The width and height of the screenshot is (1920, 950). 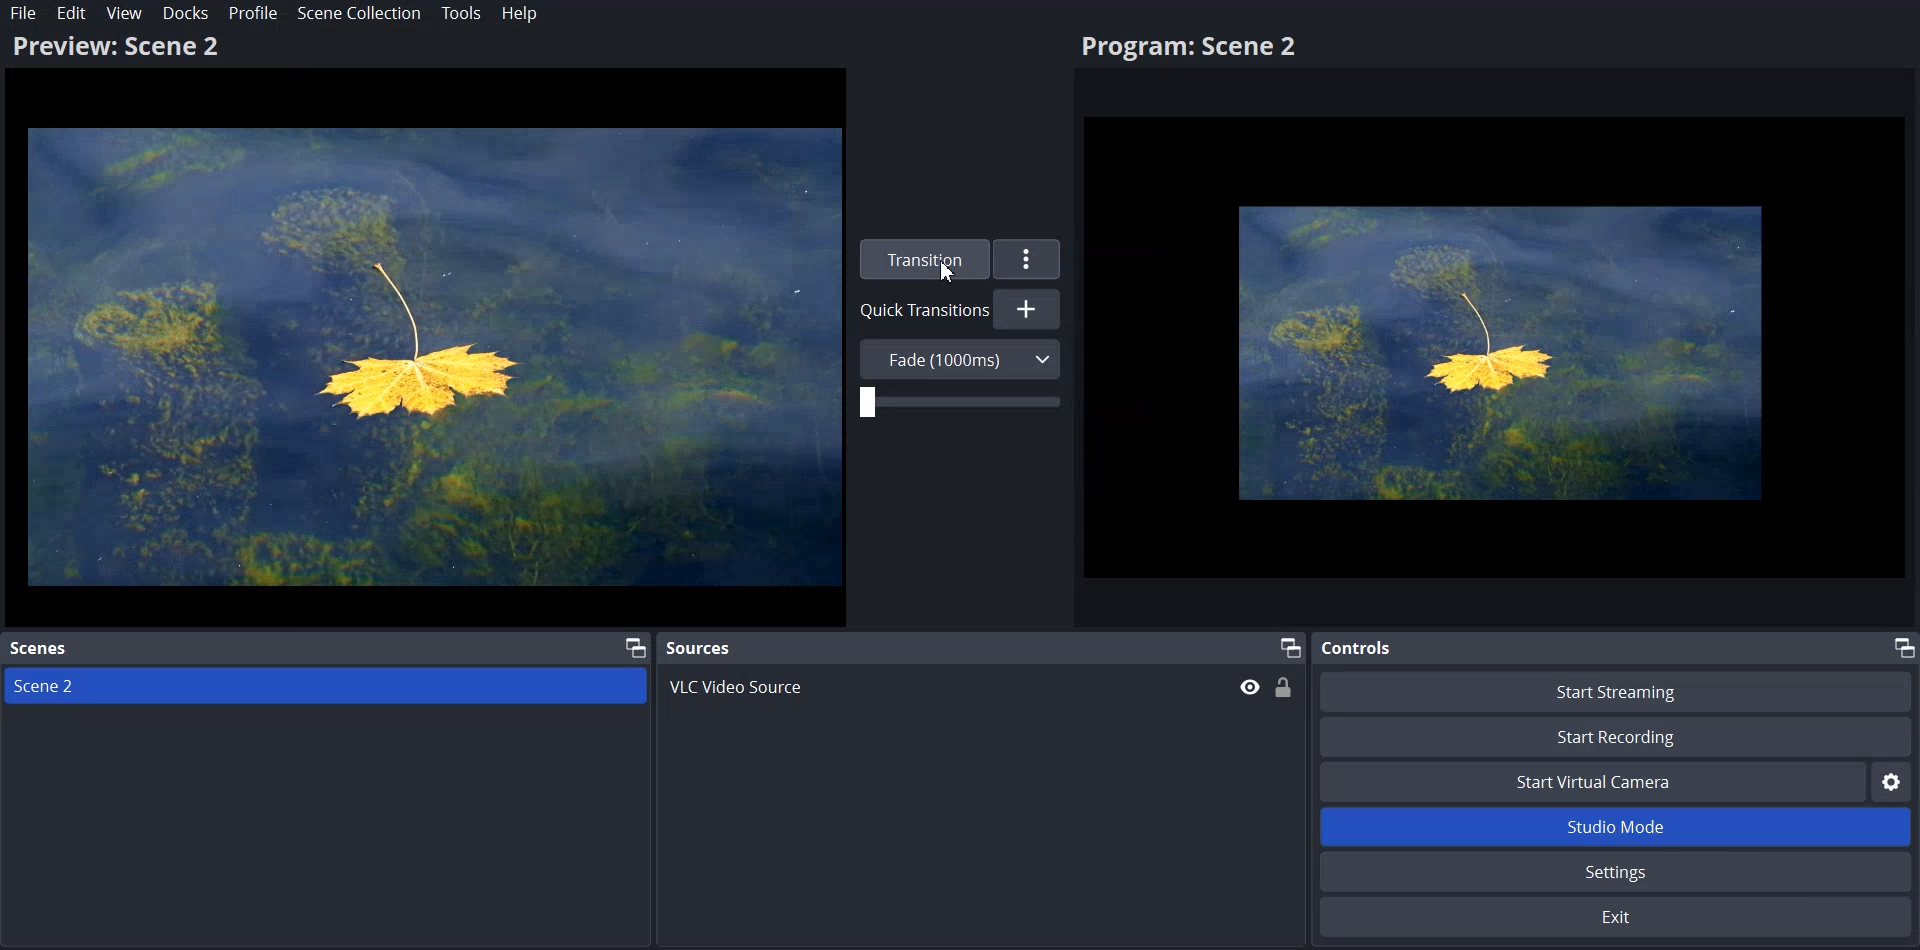 I want to click on Scene Collection, so click(x=359, y=13).